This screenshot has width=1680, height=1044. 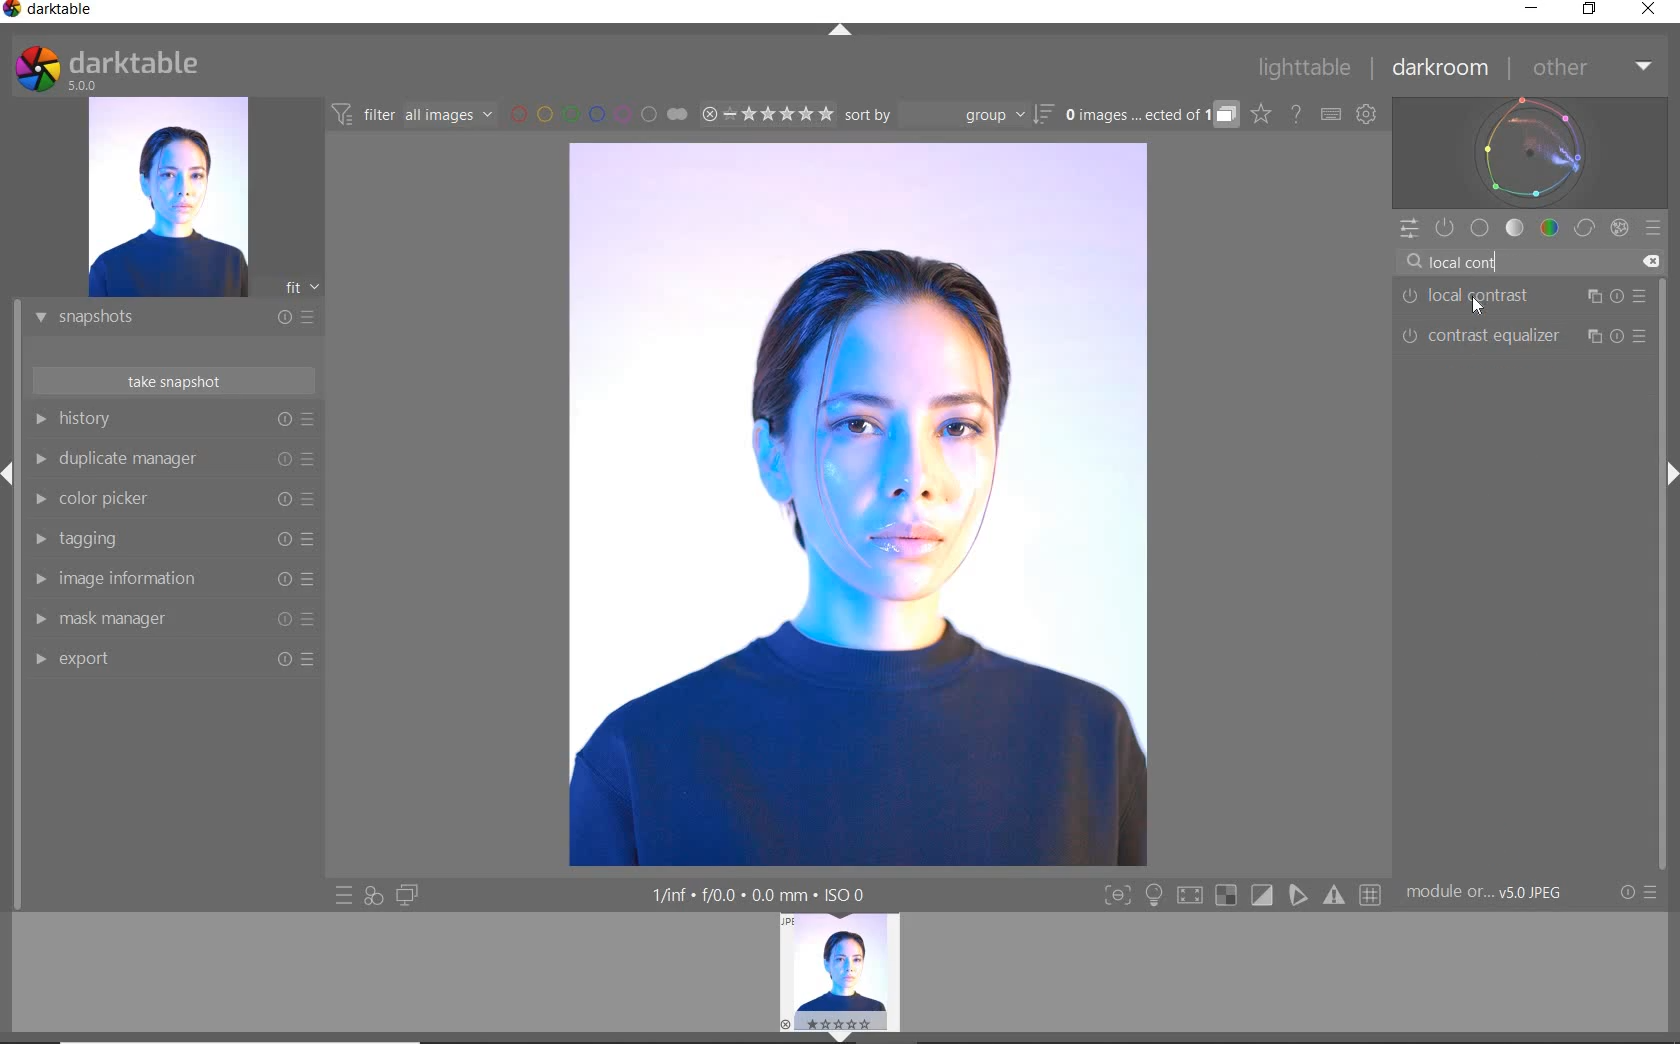 What do you see at coordinates (165, 619) in the screenshot?
I see `MASK MANAGER` at bounding box center [165, 619].